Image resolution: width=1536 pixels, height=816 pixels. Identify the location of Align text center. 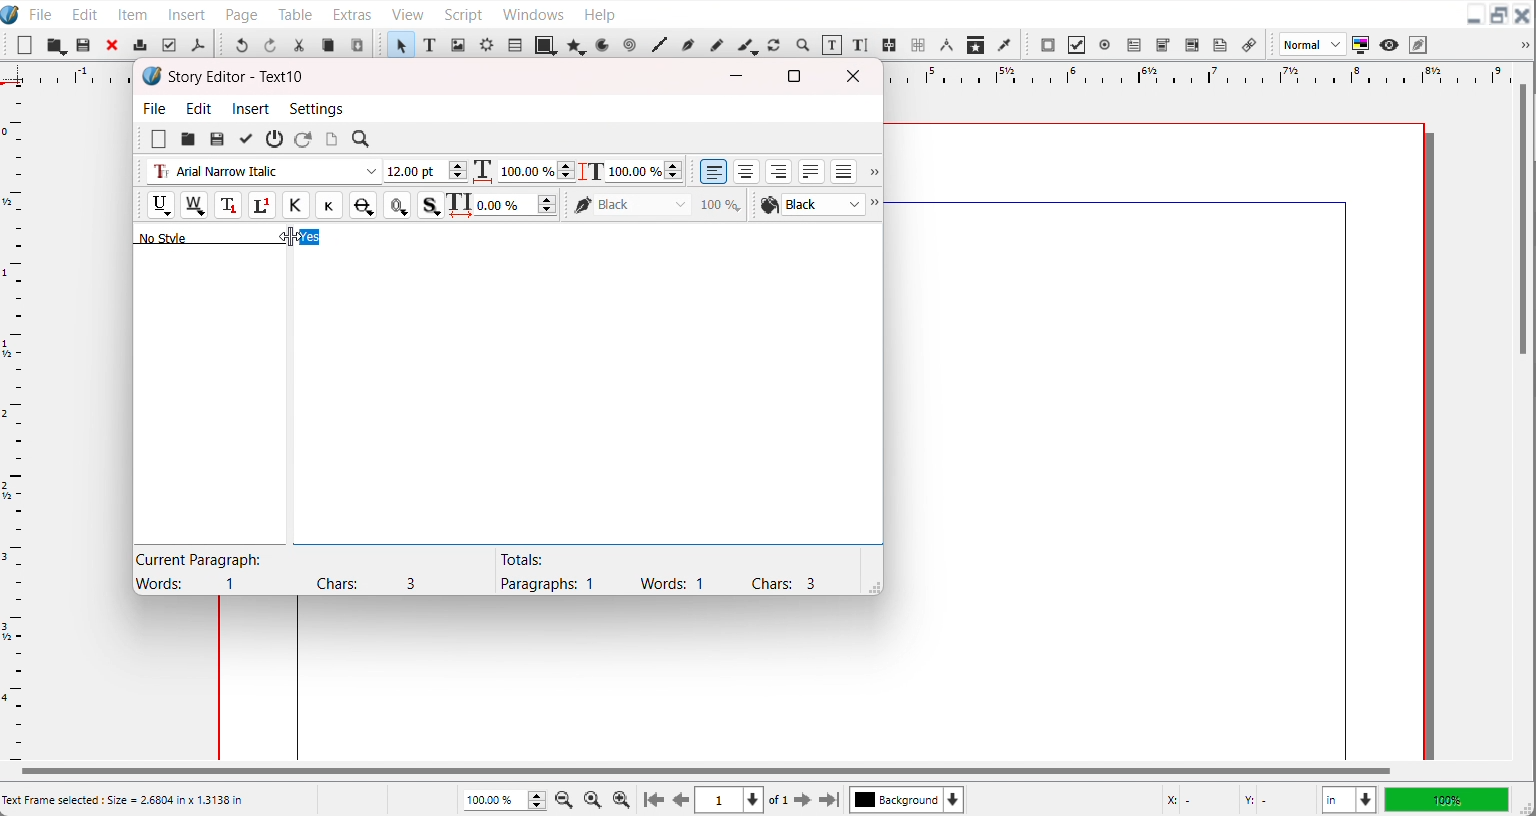
(747, 171).